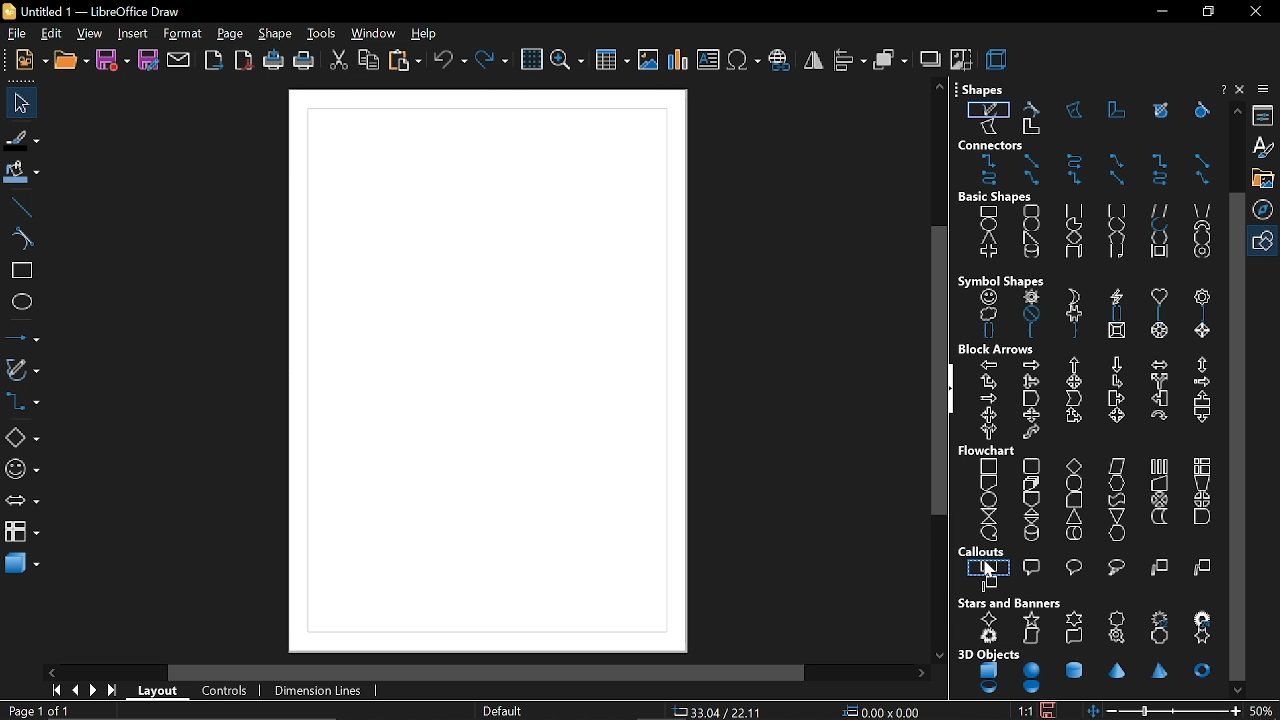 The width and height of the screenshot is (1280, 720). Describe the element at coordinates (1095, 711) in the screenshot. I see `fit to window` at that location.